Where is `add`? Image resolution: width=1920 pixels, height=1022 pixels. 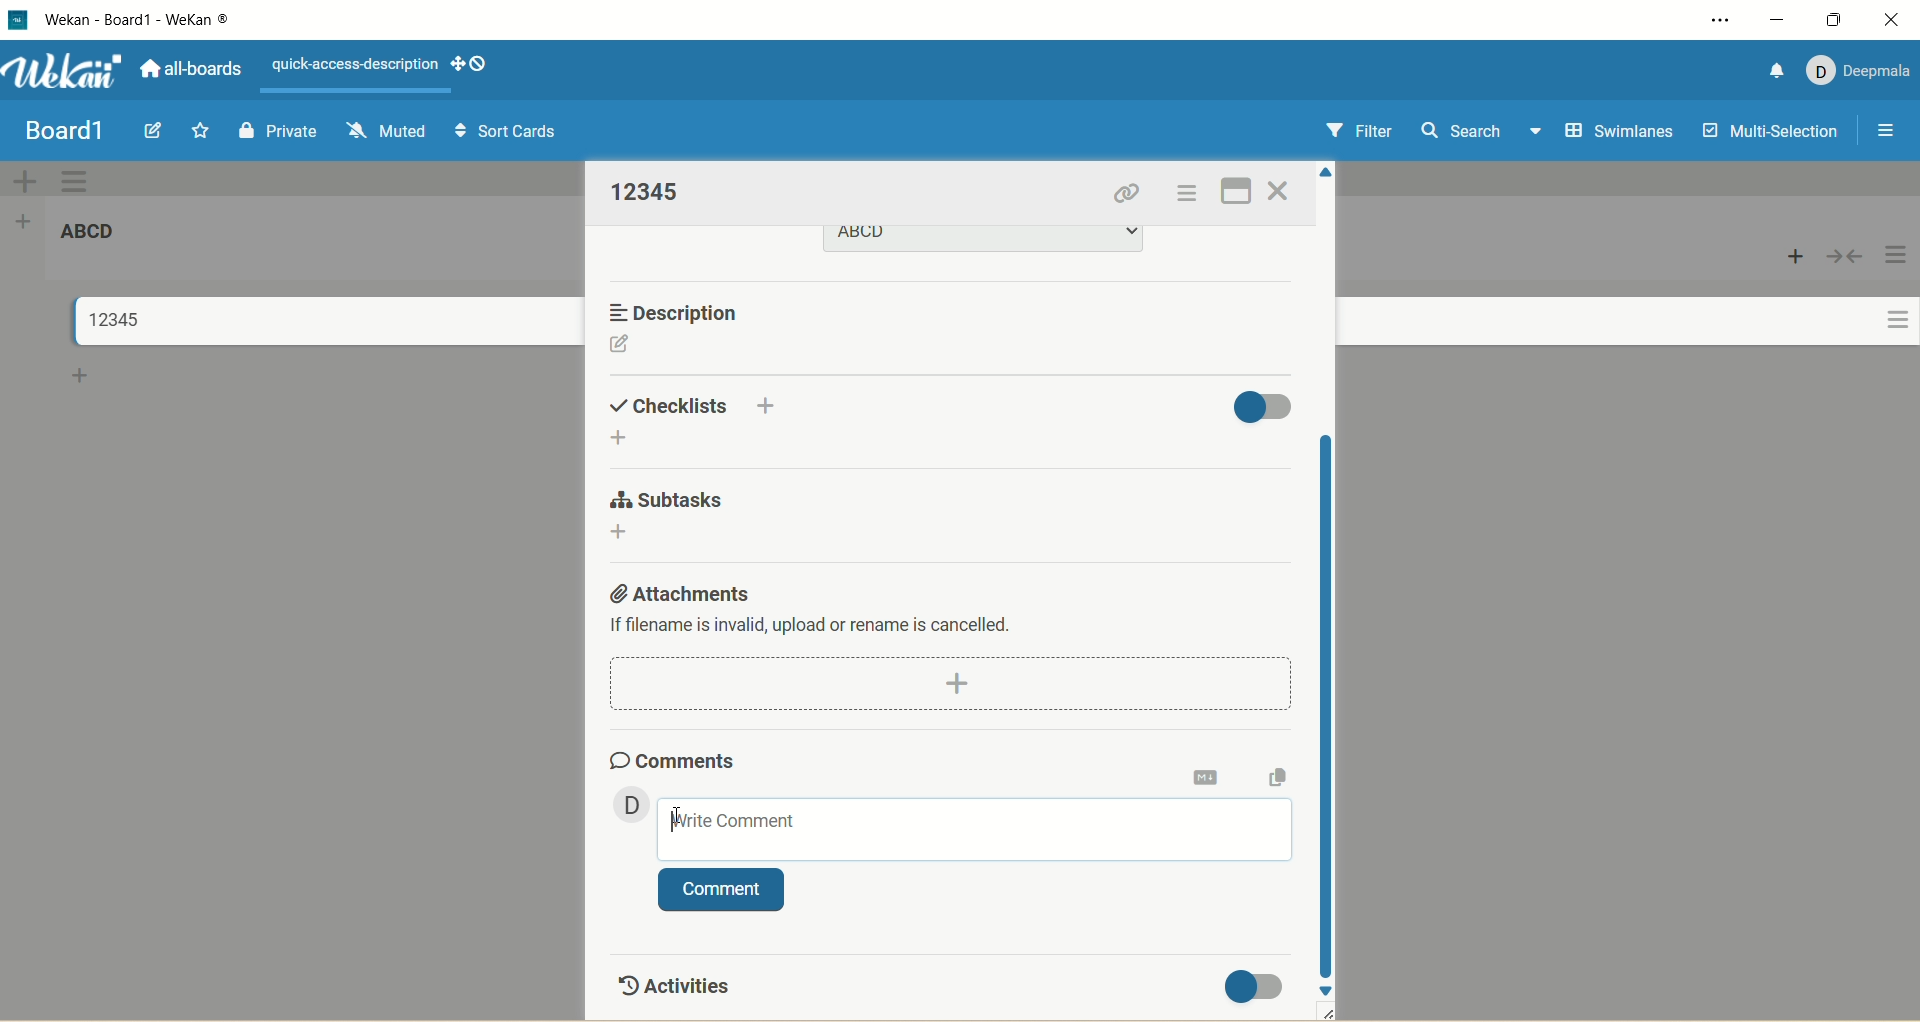 add is located at coordinates (617, 533).